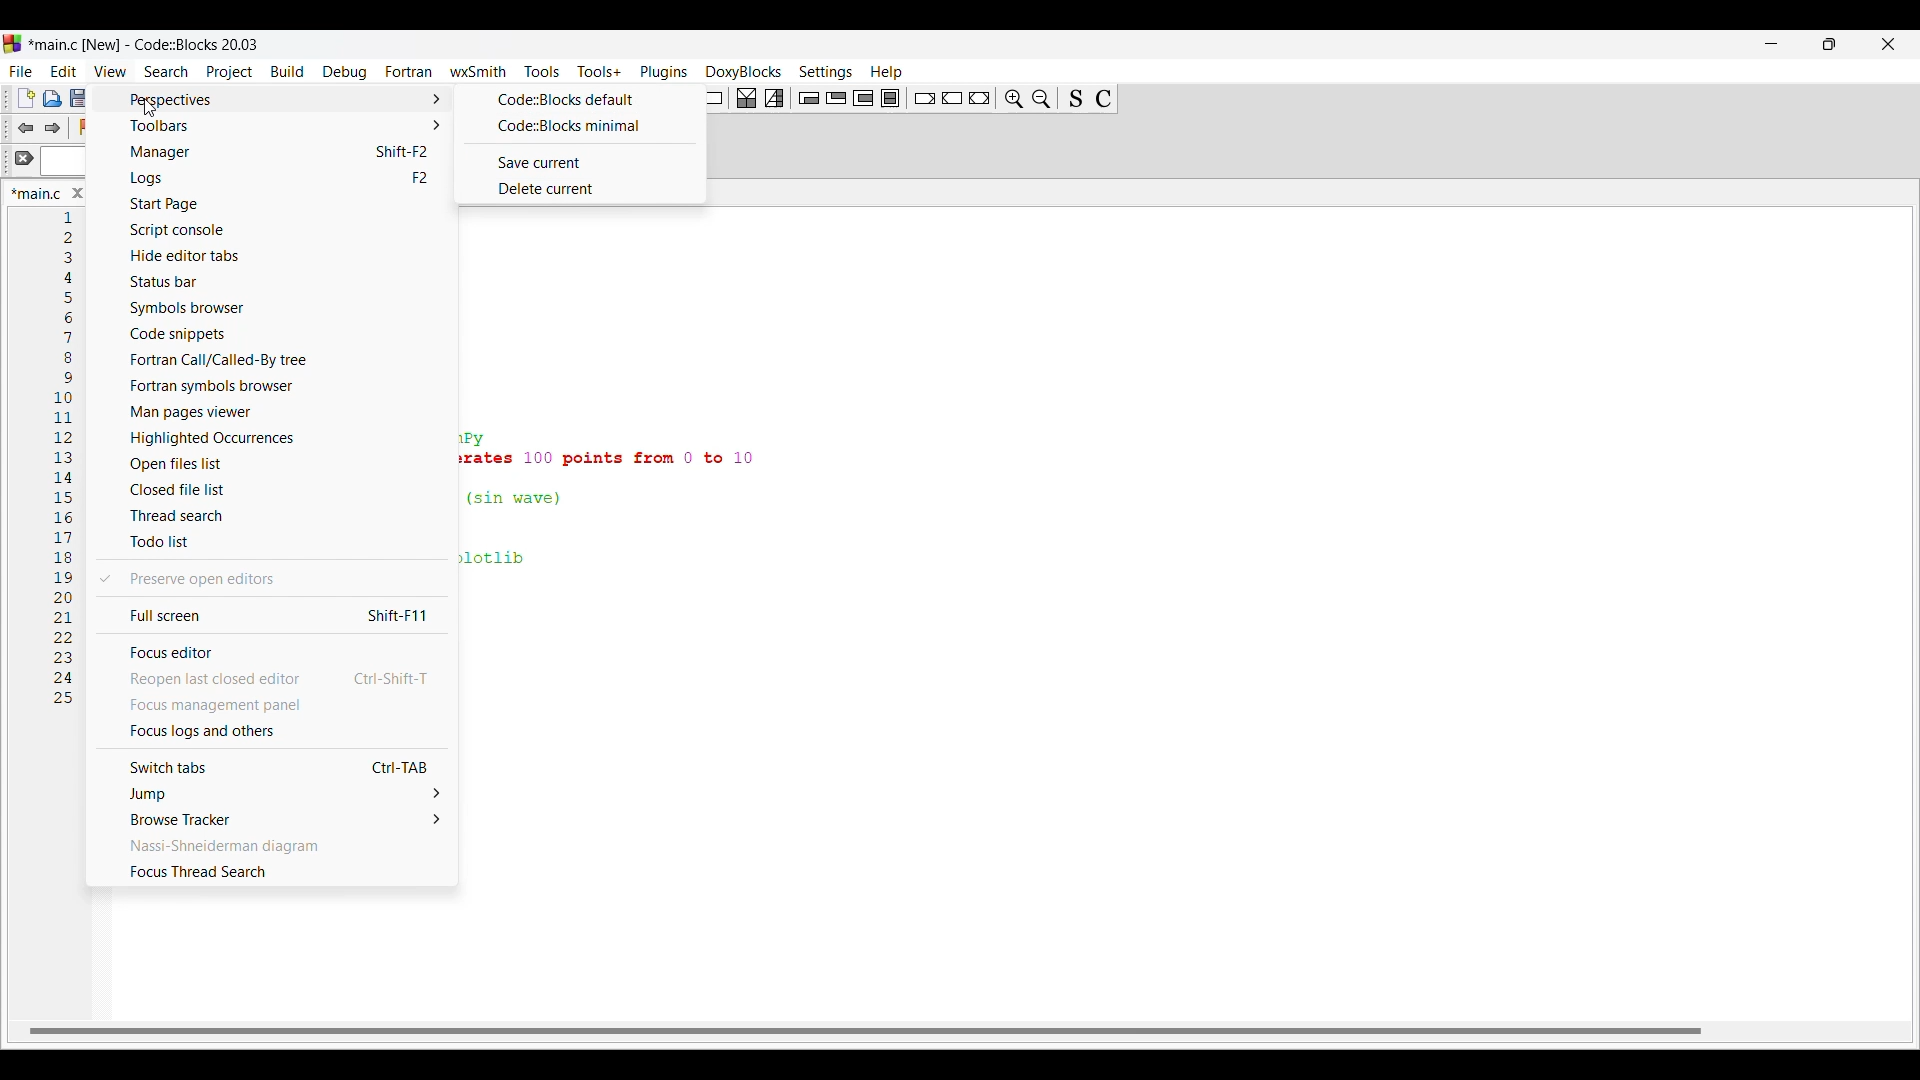 This screenshot has width=1920, height=1080. I want to click on Manager, so click(277, 153).